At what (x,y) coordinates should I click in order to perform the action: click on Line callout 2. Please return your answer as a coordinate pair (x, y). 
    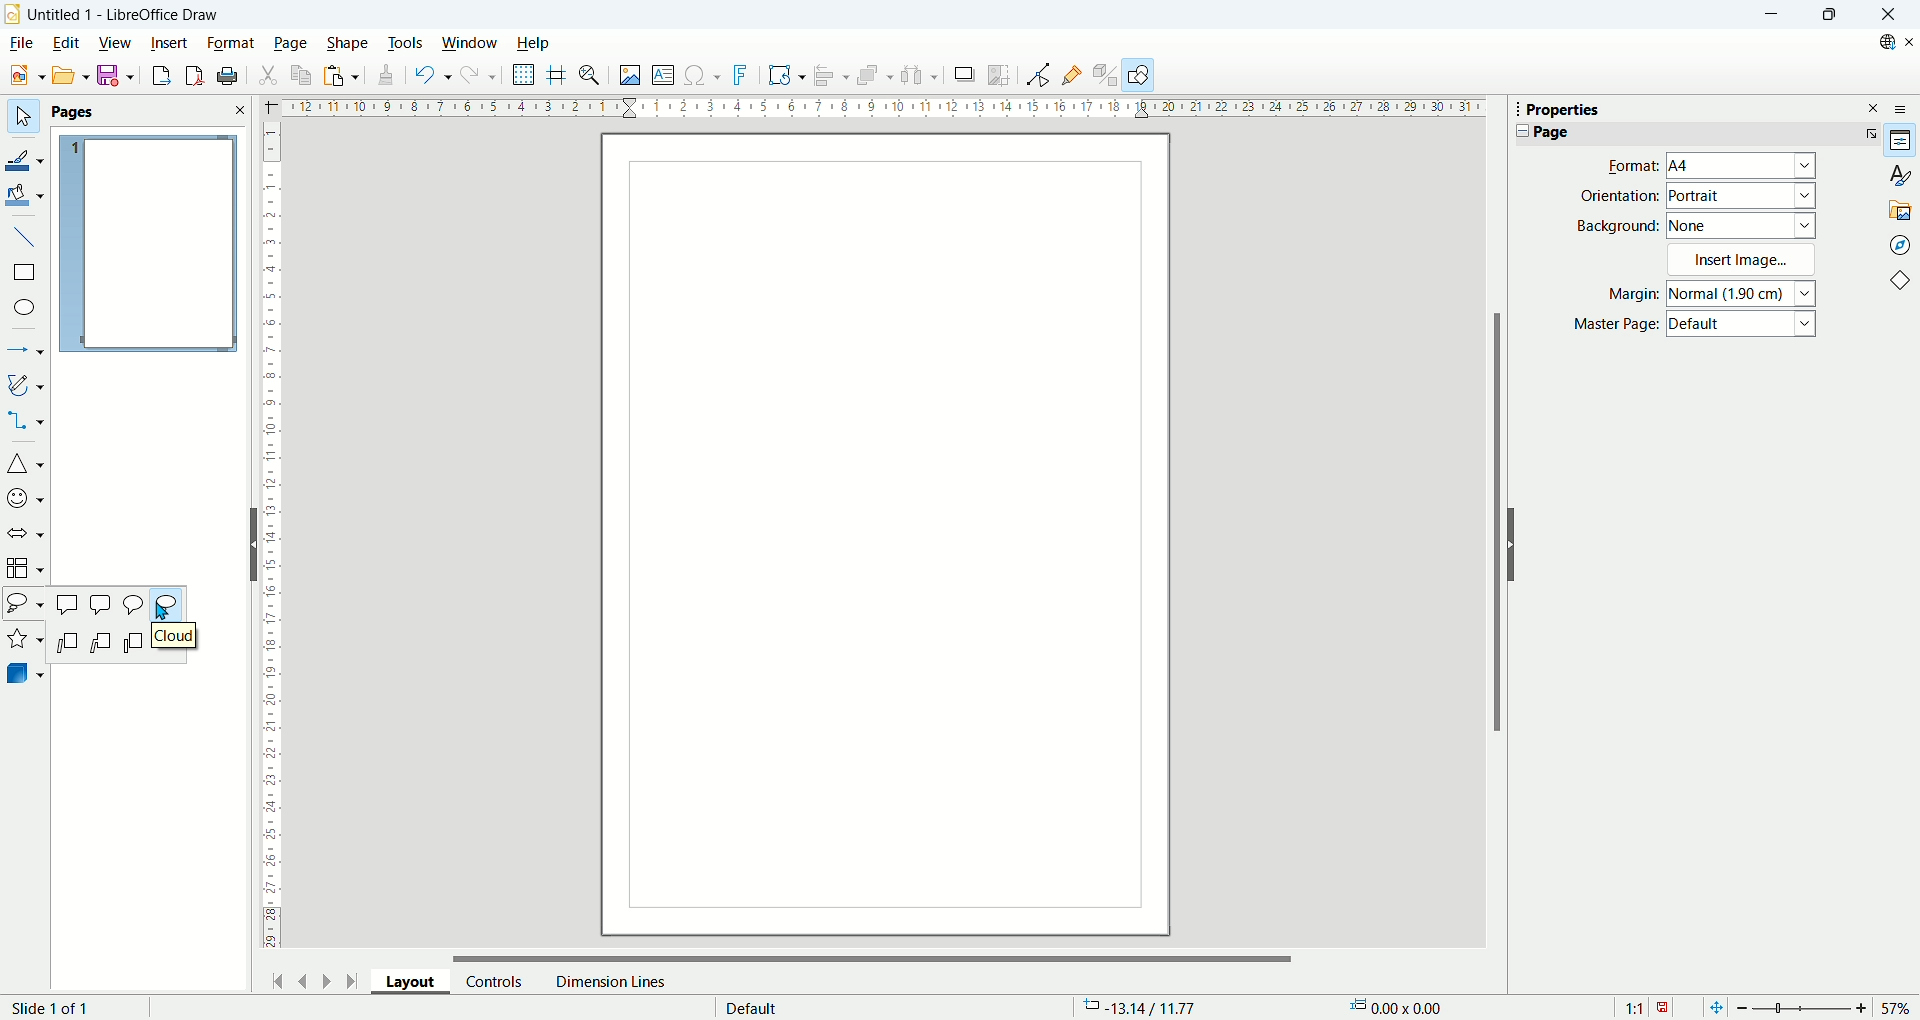
    Looking at the image, I should click on (104, 643).